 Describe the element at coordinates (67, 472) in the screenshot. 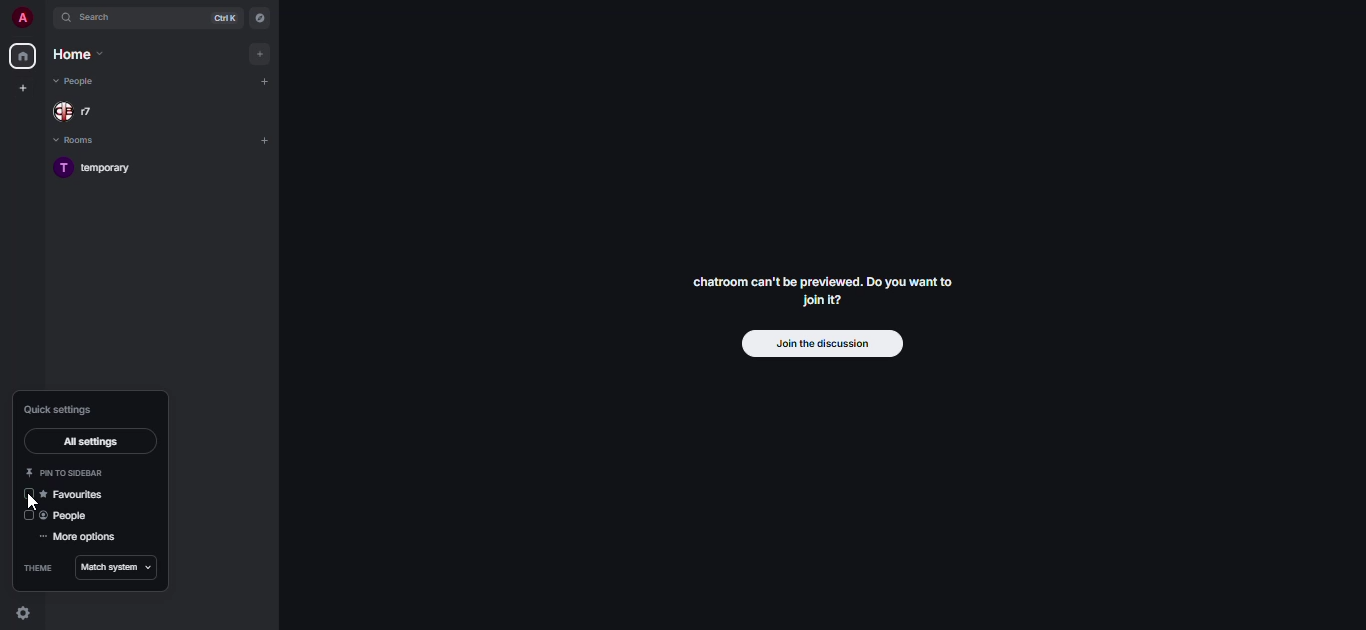

I see `pin to sidebar` at that location.